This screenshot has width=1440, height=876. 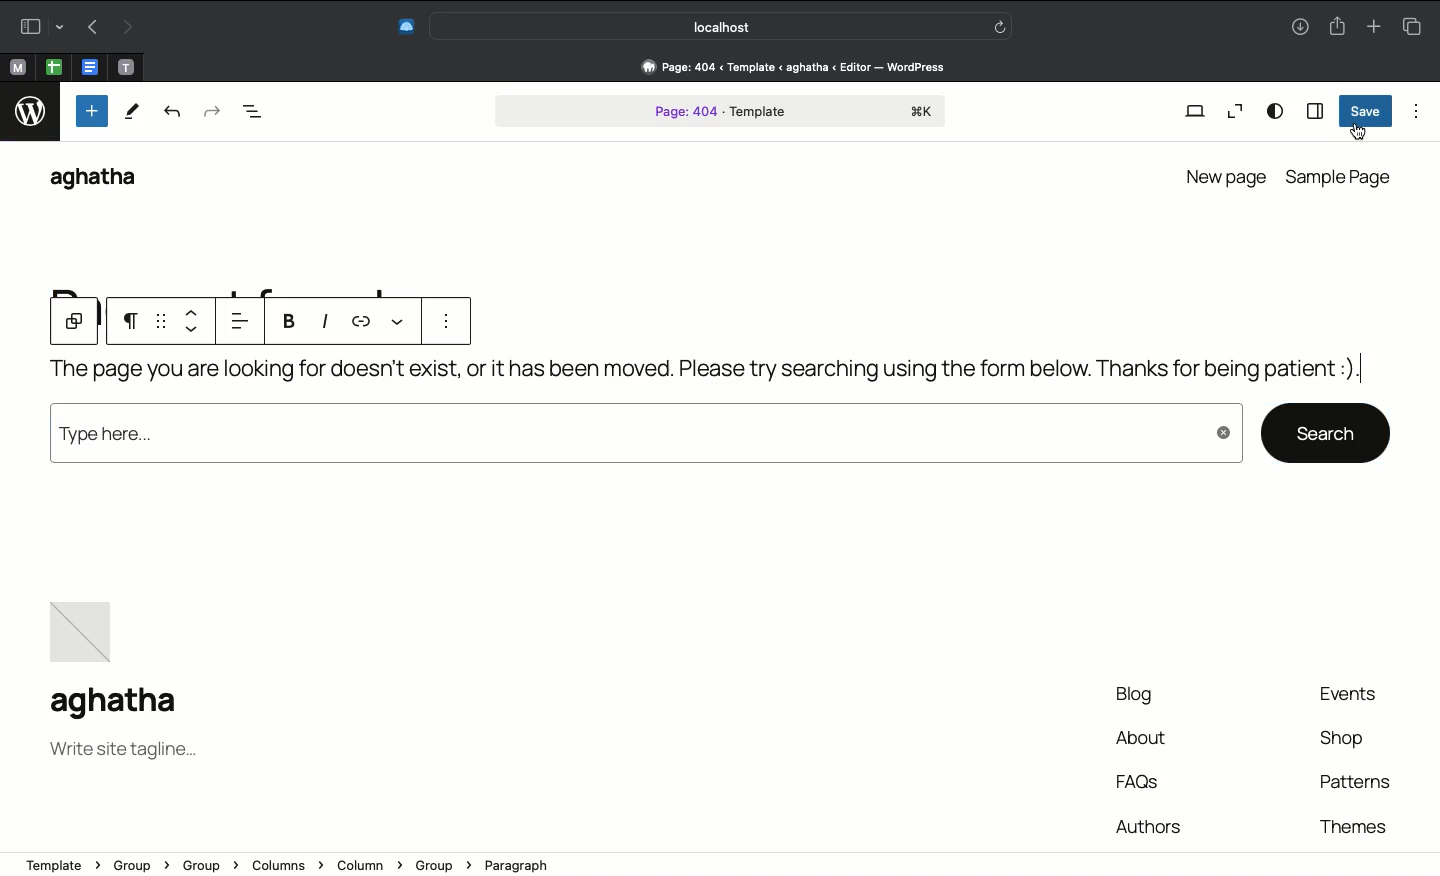 I want to click on Page 404, so click(x=721, y=113).